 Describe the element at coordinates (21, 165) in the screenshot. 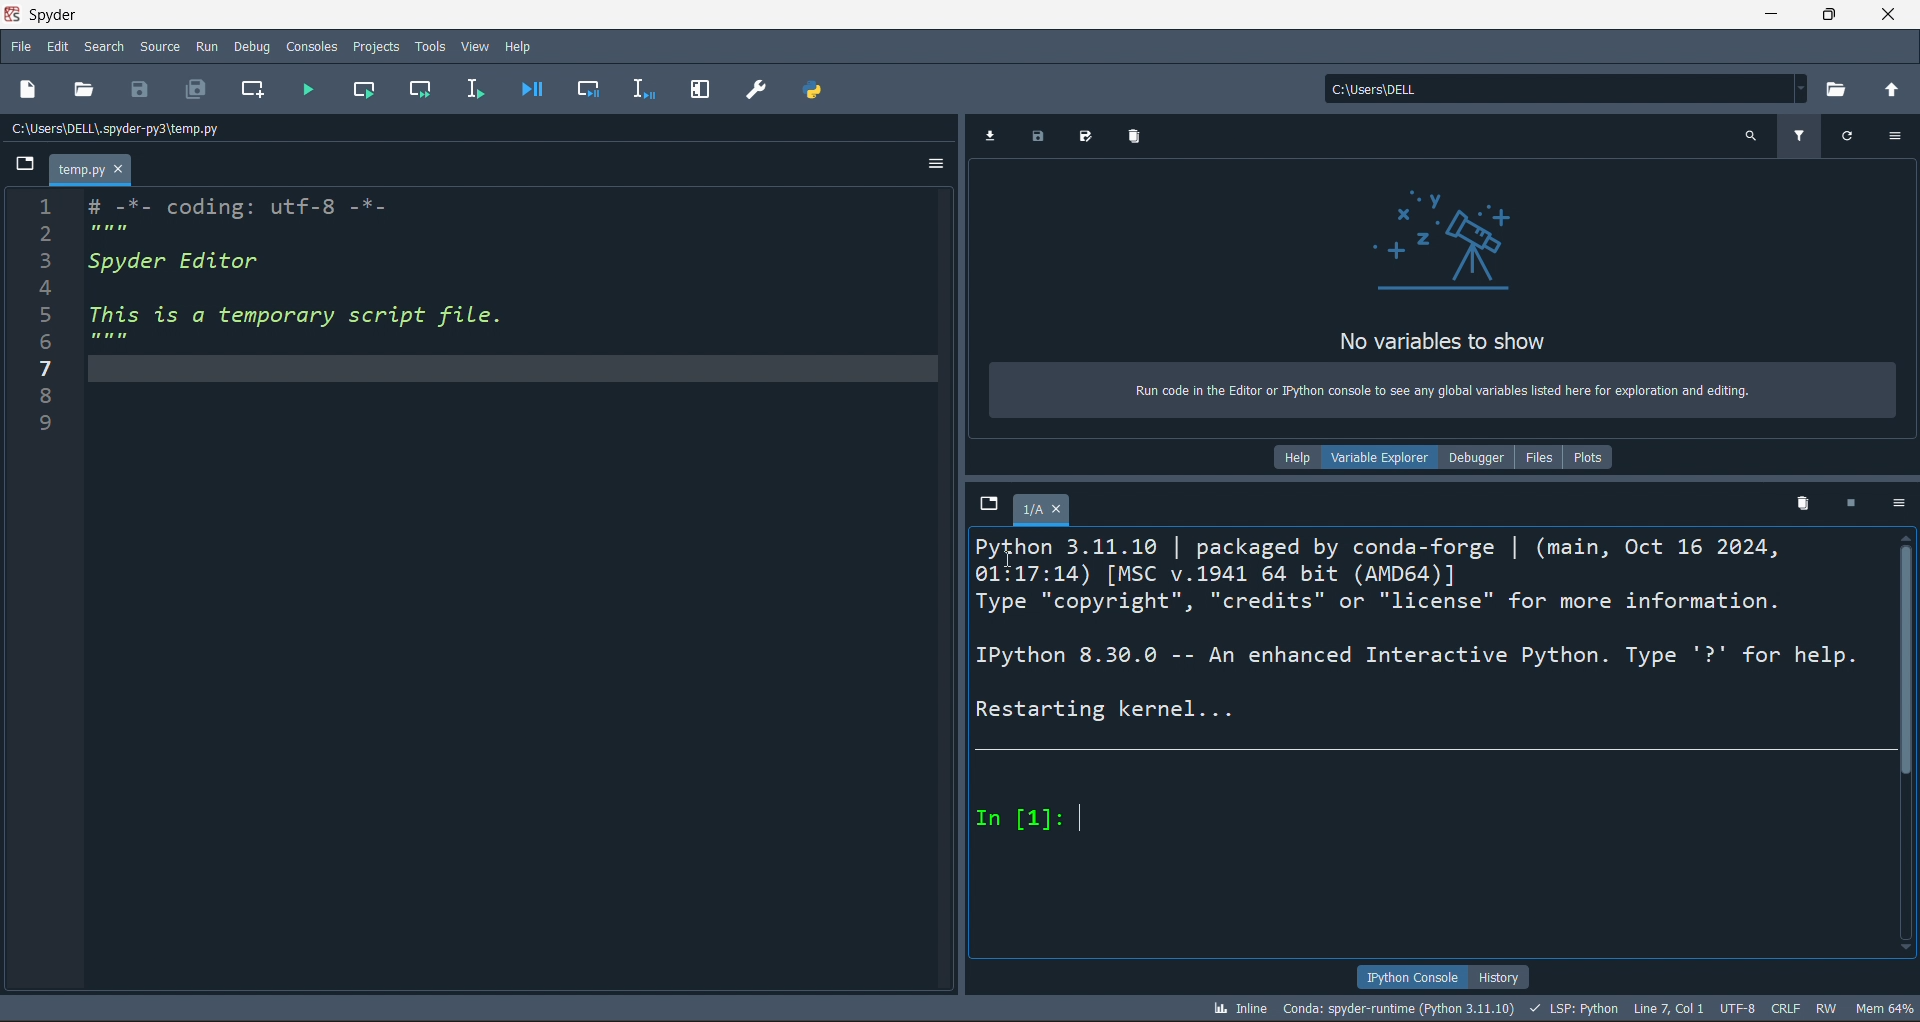

I see `browse tabs` at that location.